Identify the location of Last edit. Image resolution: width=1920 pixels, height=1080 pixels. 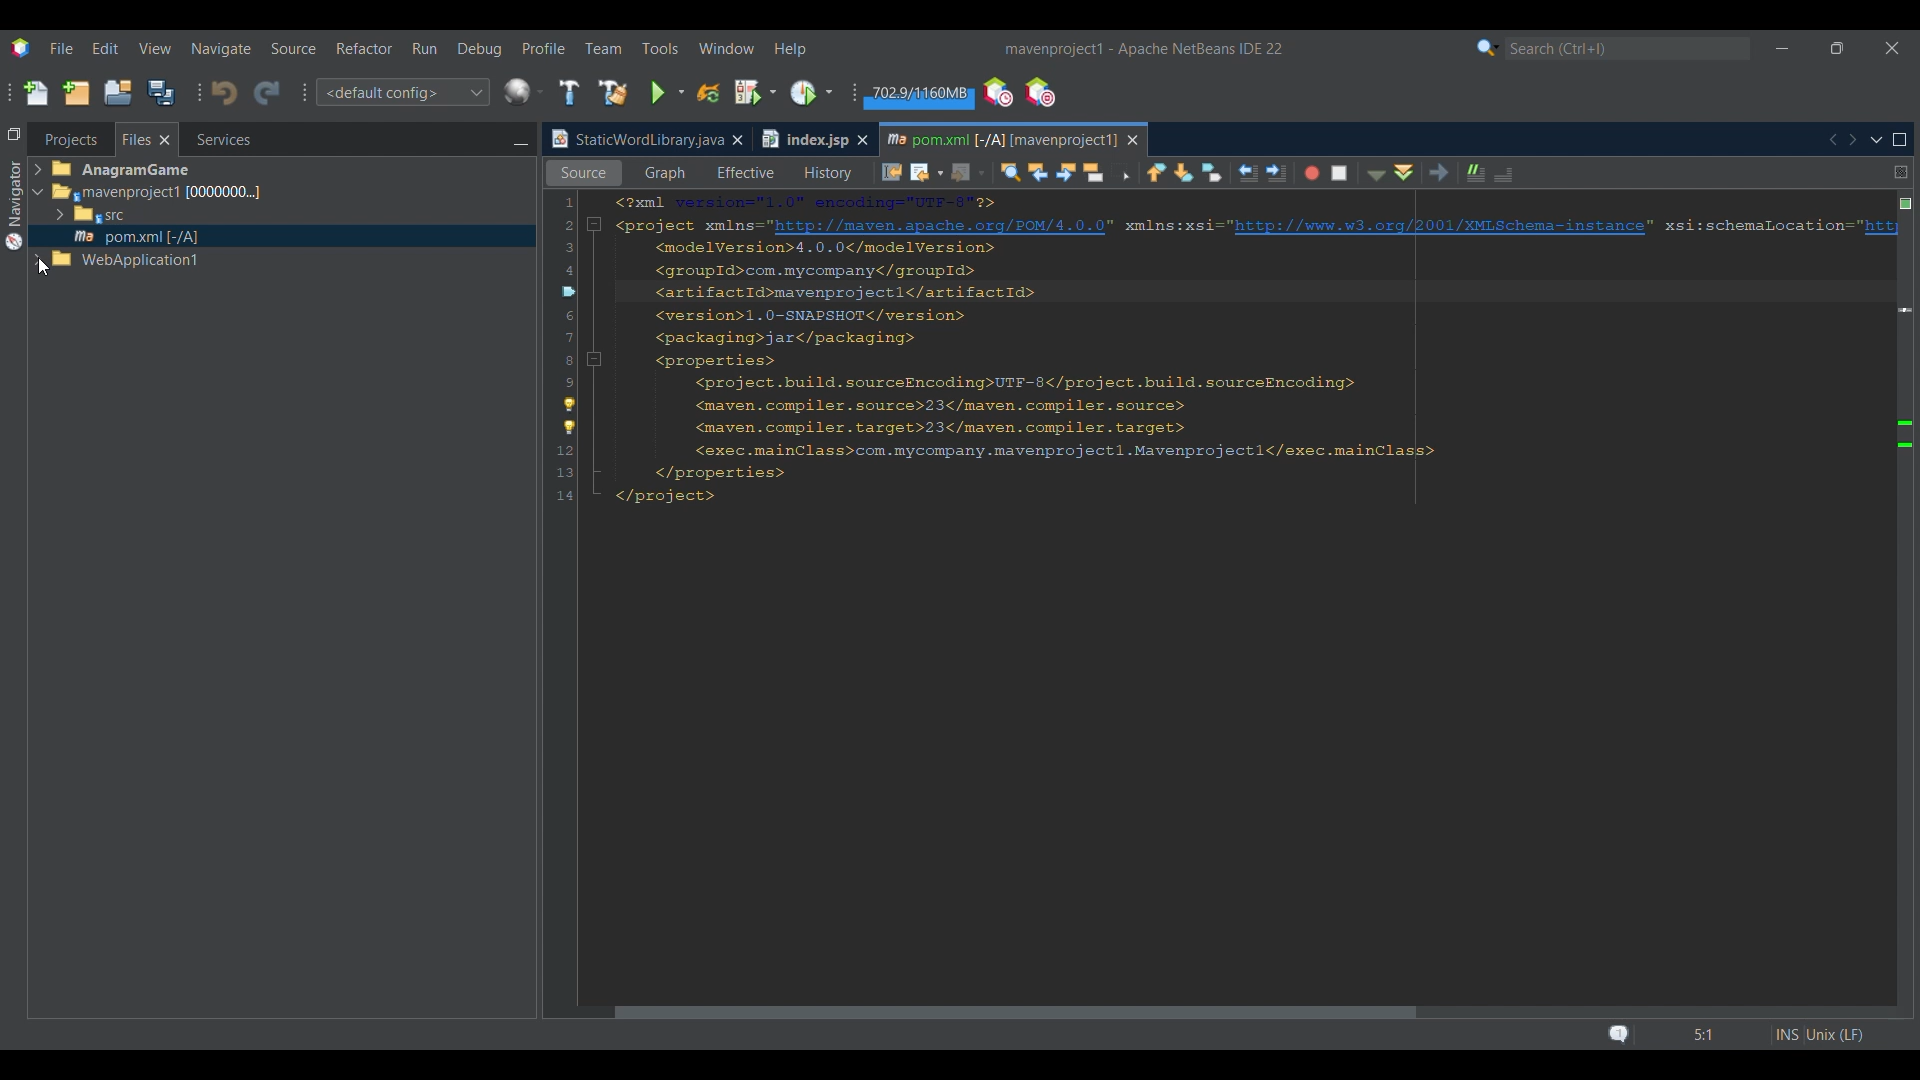
(892, 171).